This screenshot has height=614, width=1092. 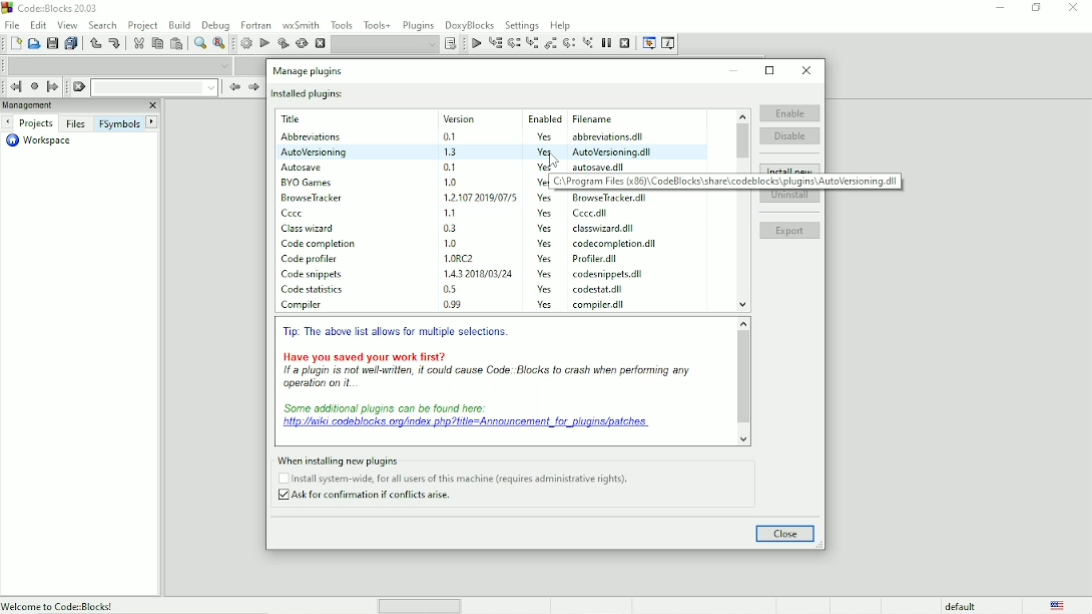 I want to click on Projects, so click(x=36, y=124).